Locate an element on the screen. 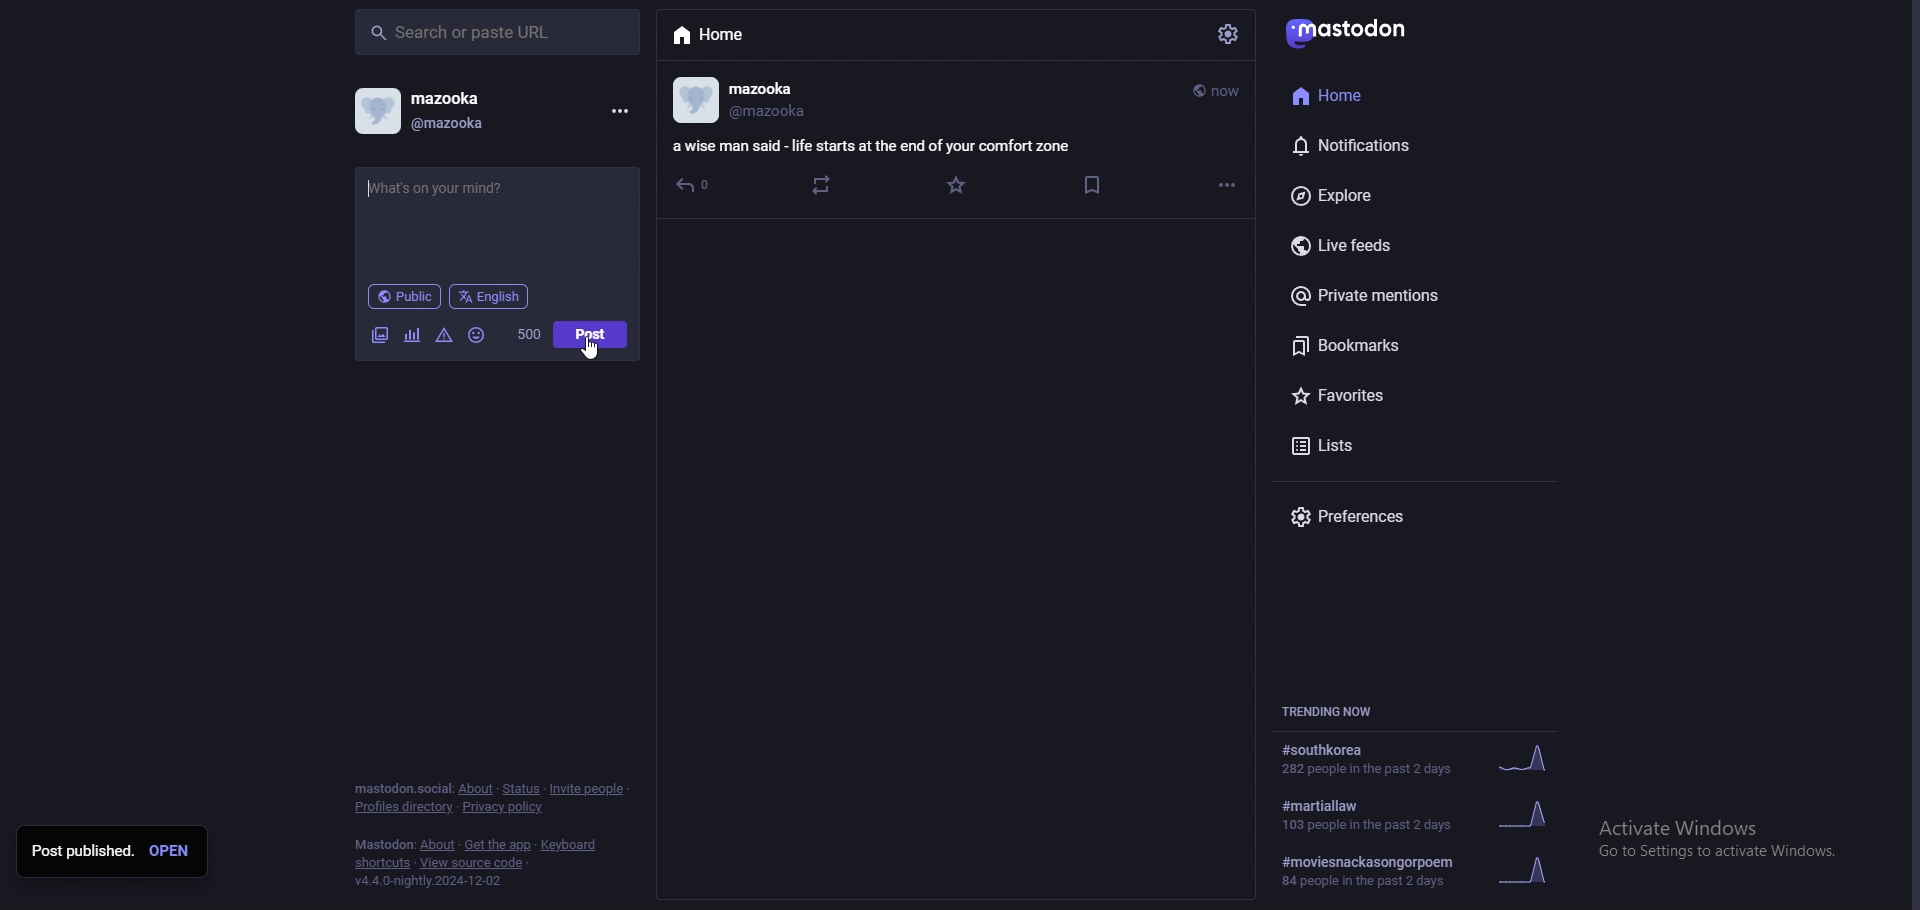  trending is located at coordinates (1418, 757).